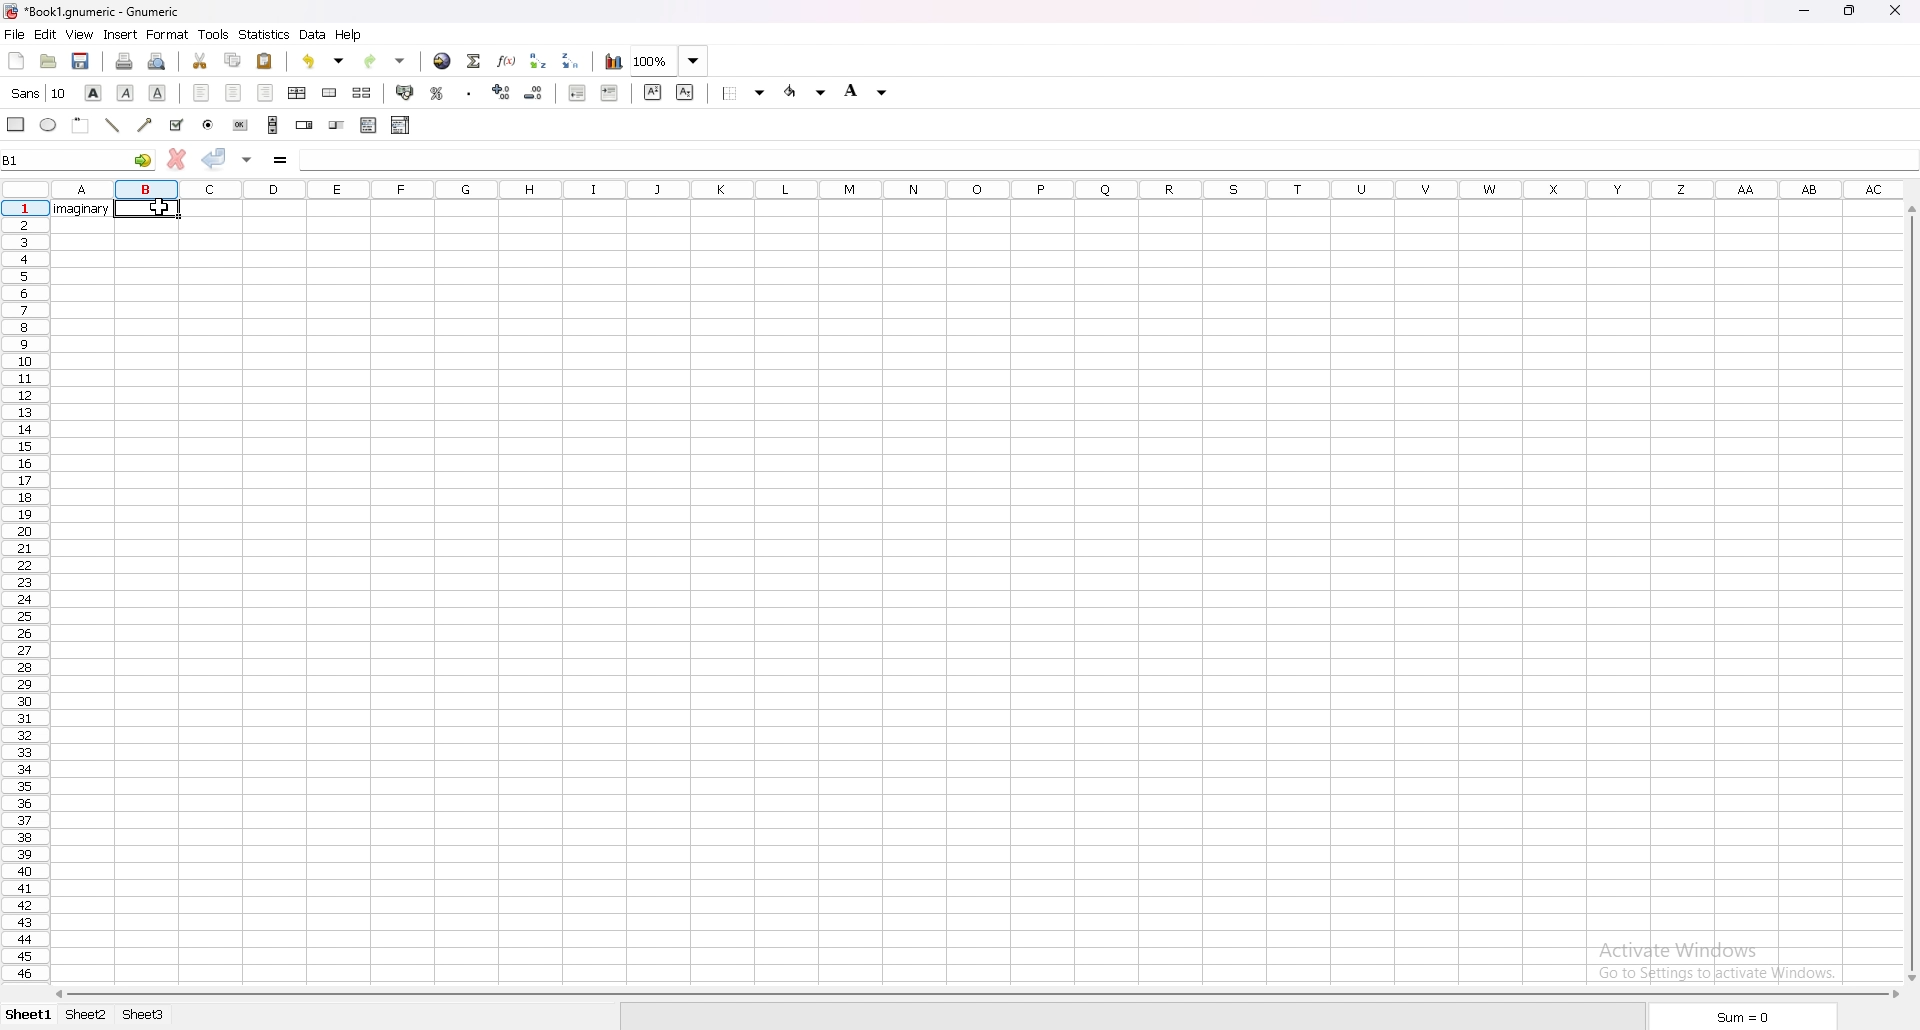 The width and height of the screenshot is (1920, 1030). Describe the element at coordinates (84, 210) in the screenshot. I see `word` at that location.